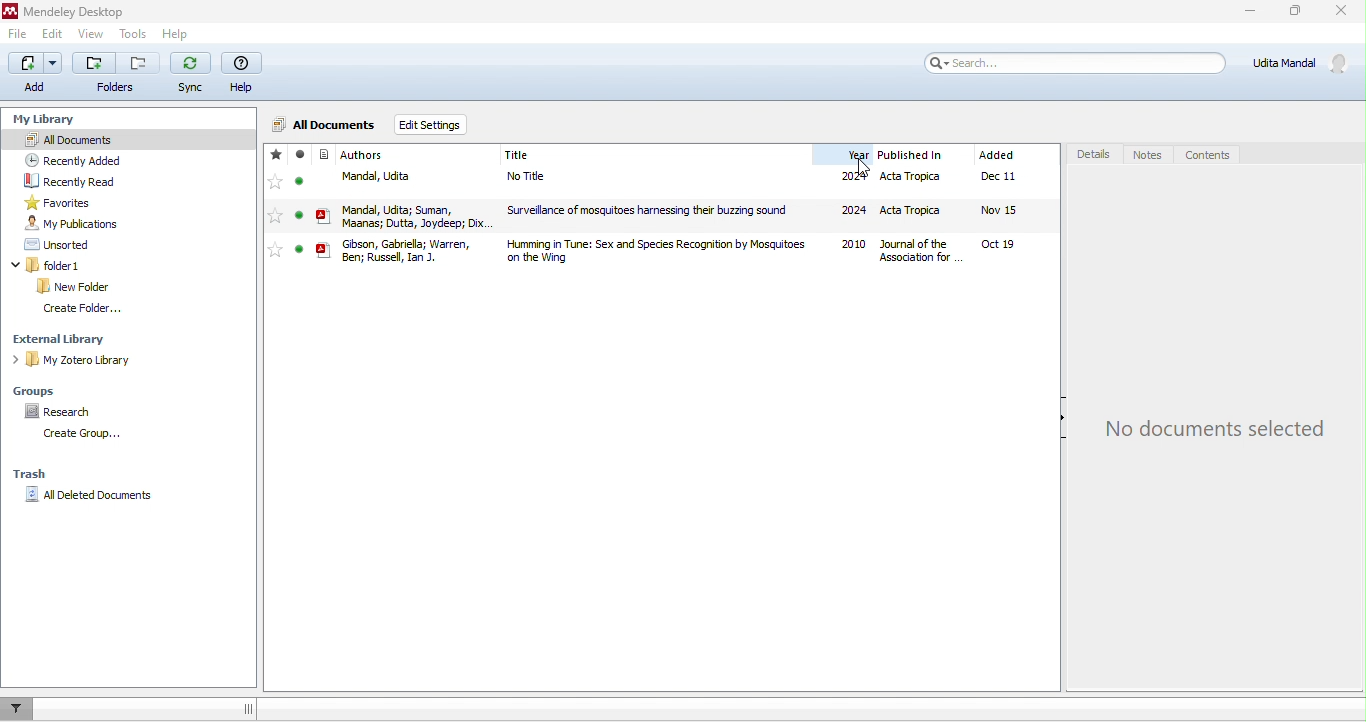 This screenshot has width=1366, height=722. What do you see at coordinates (279, 206) in the screenshot?
I see `favorite` at bounding box center [279, 206].